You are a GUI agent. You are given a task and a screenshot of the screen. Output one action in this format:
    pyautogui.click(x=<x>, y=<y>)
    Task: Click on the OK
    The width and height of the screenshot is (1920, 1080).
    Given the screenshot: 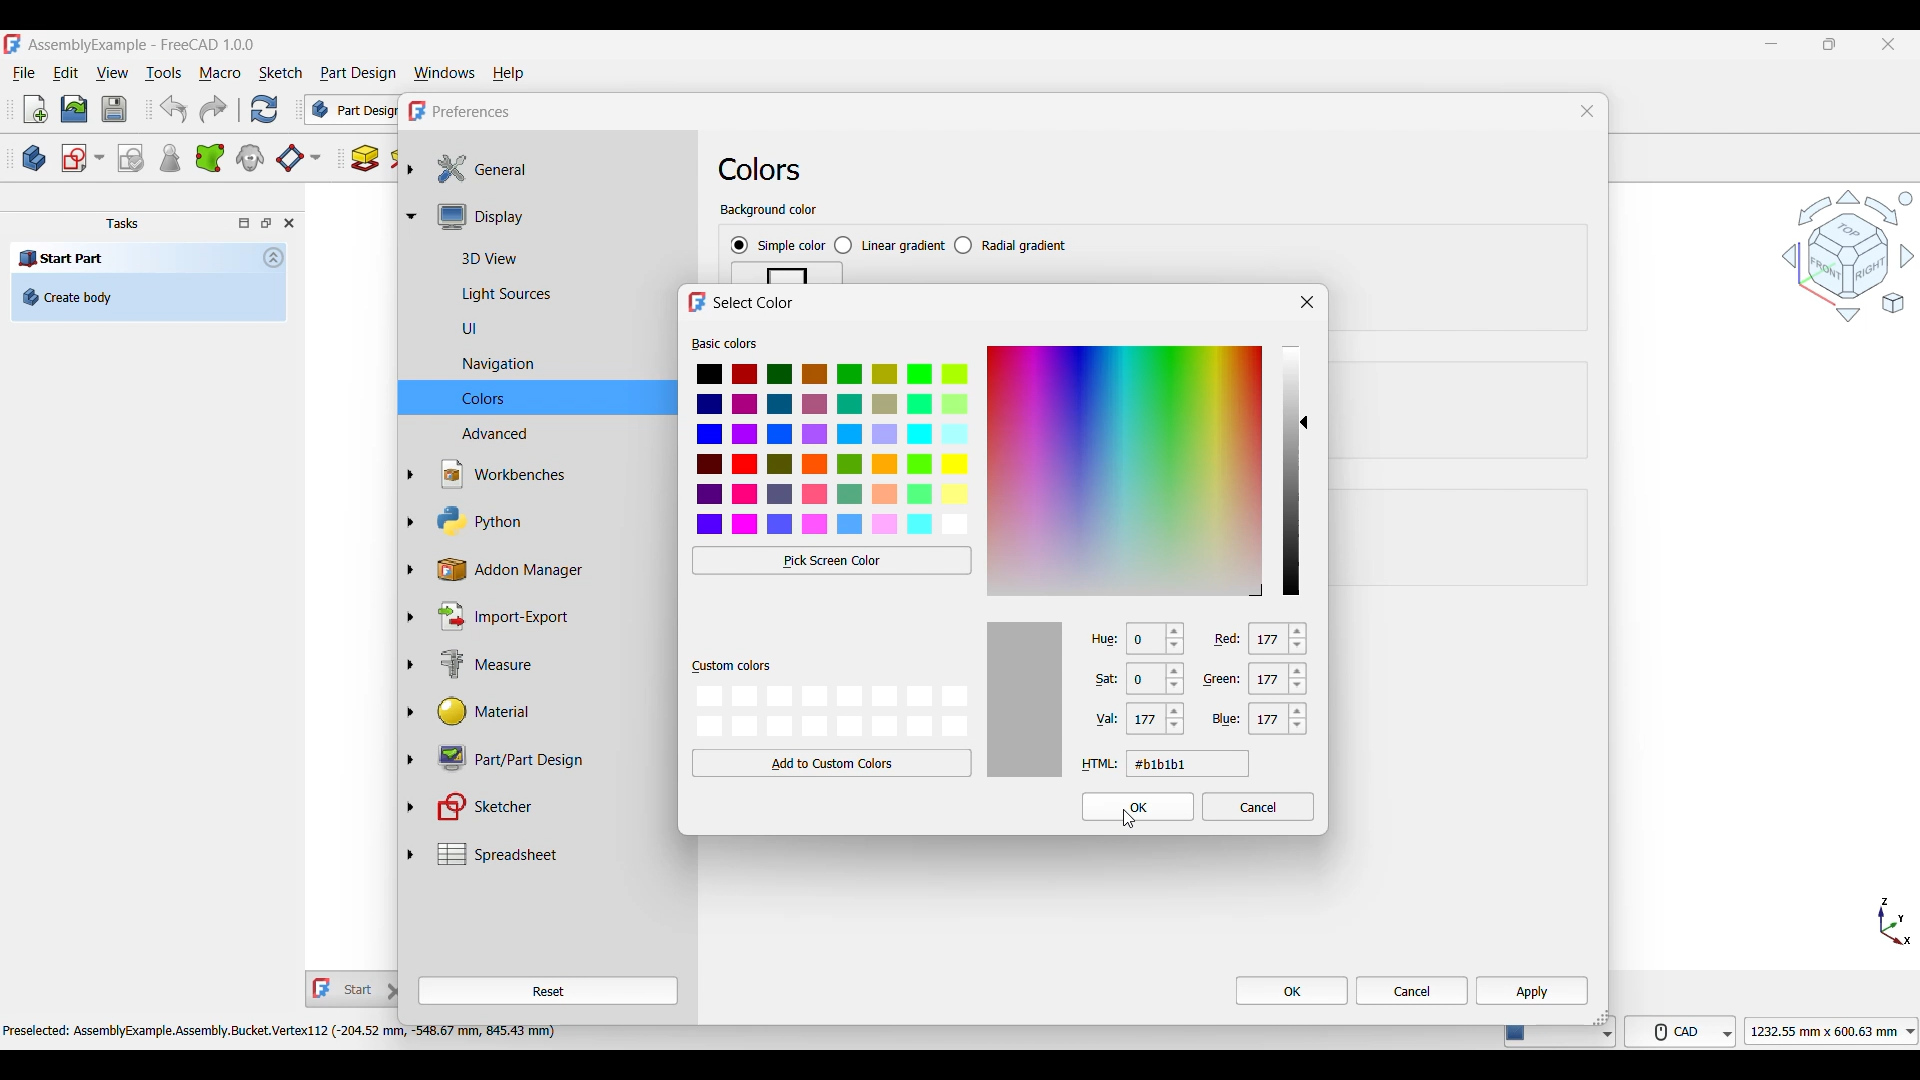 What is the action you would take?
    pyautogui.click(x=1292, y=990)
    